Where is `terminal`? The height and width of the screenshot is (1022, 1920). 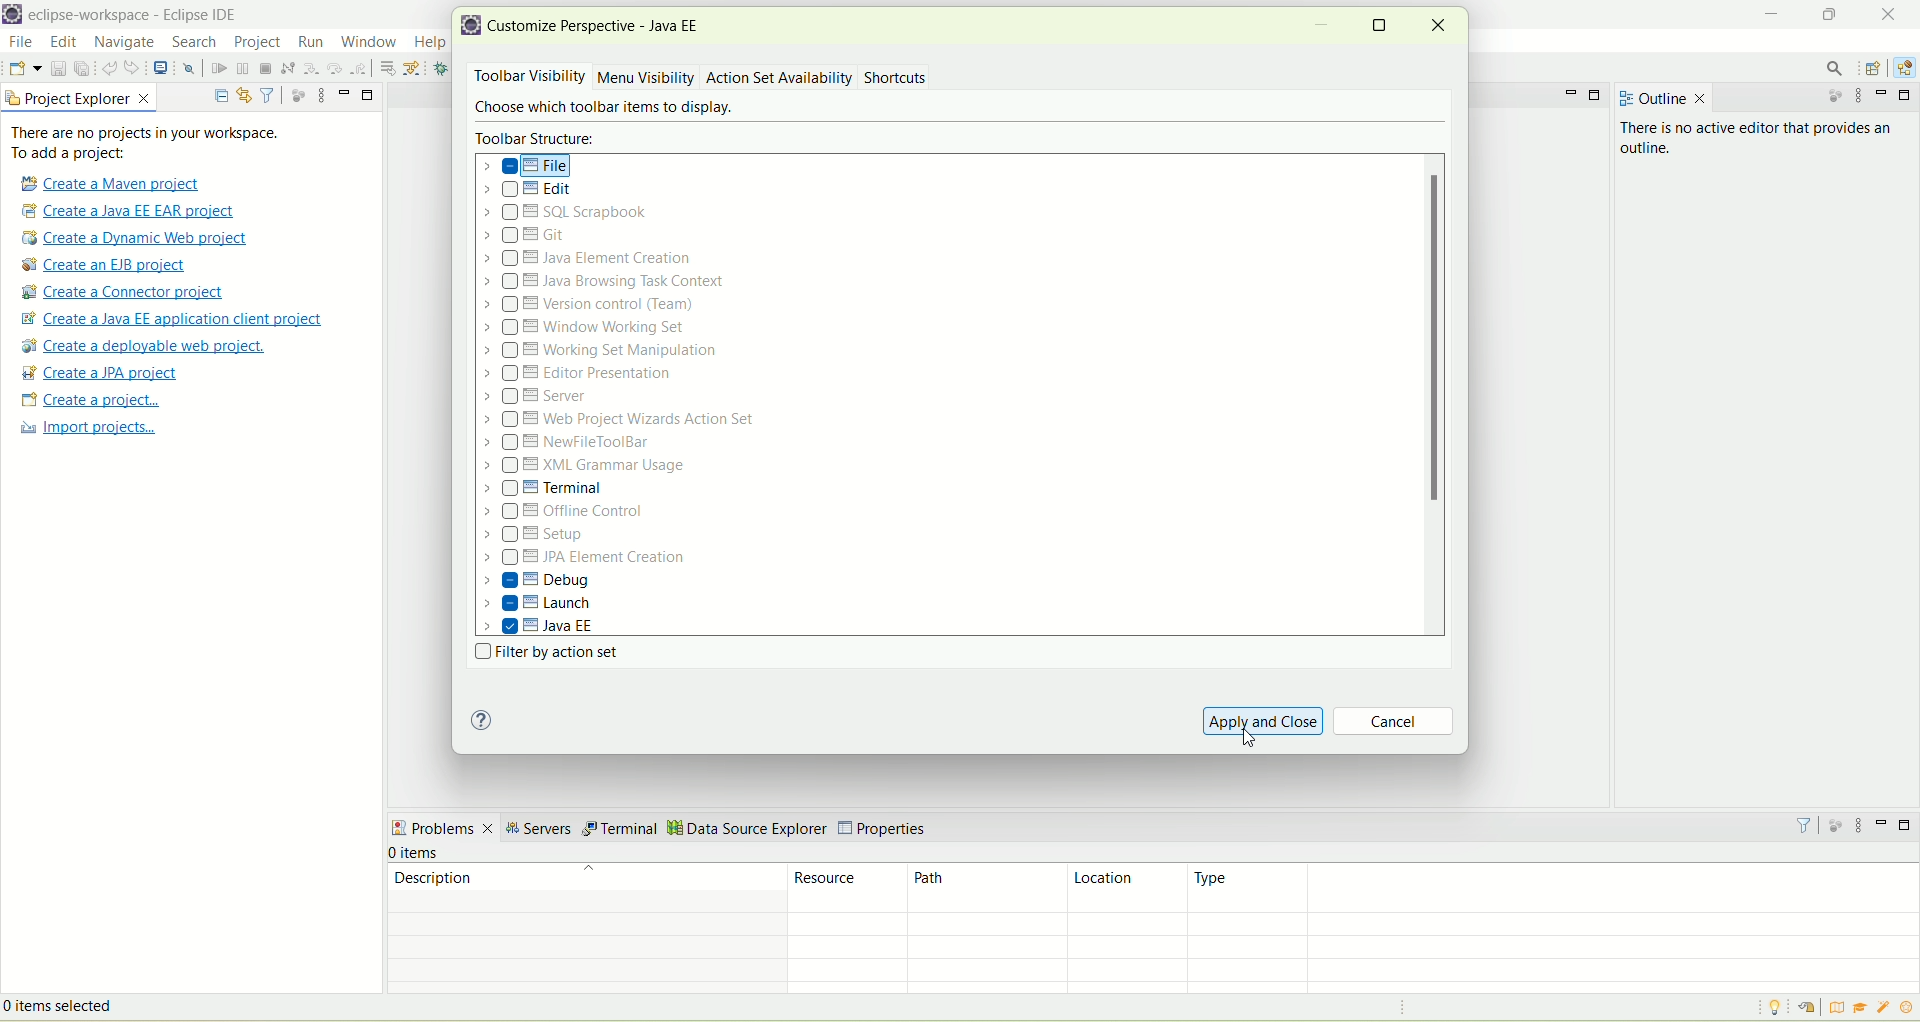 terminal is located at coordinates (620, 829).